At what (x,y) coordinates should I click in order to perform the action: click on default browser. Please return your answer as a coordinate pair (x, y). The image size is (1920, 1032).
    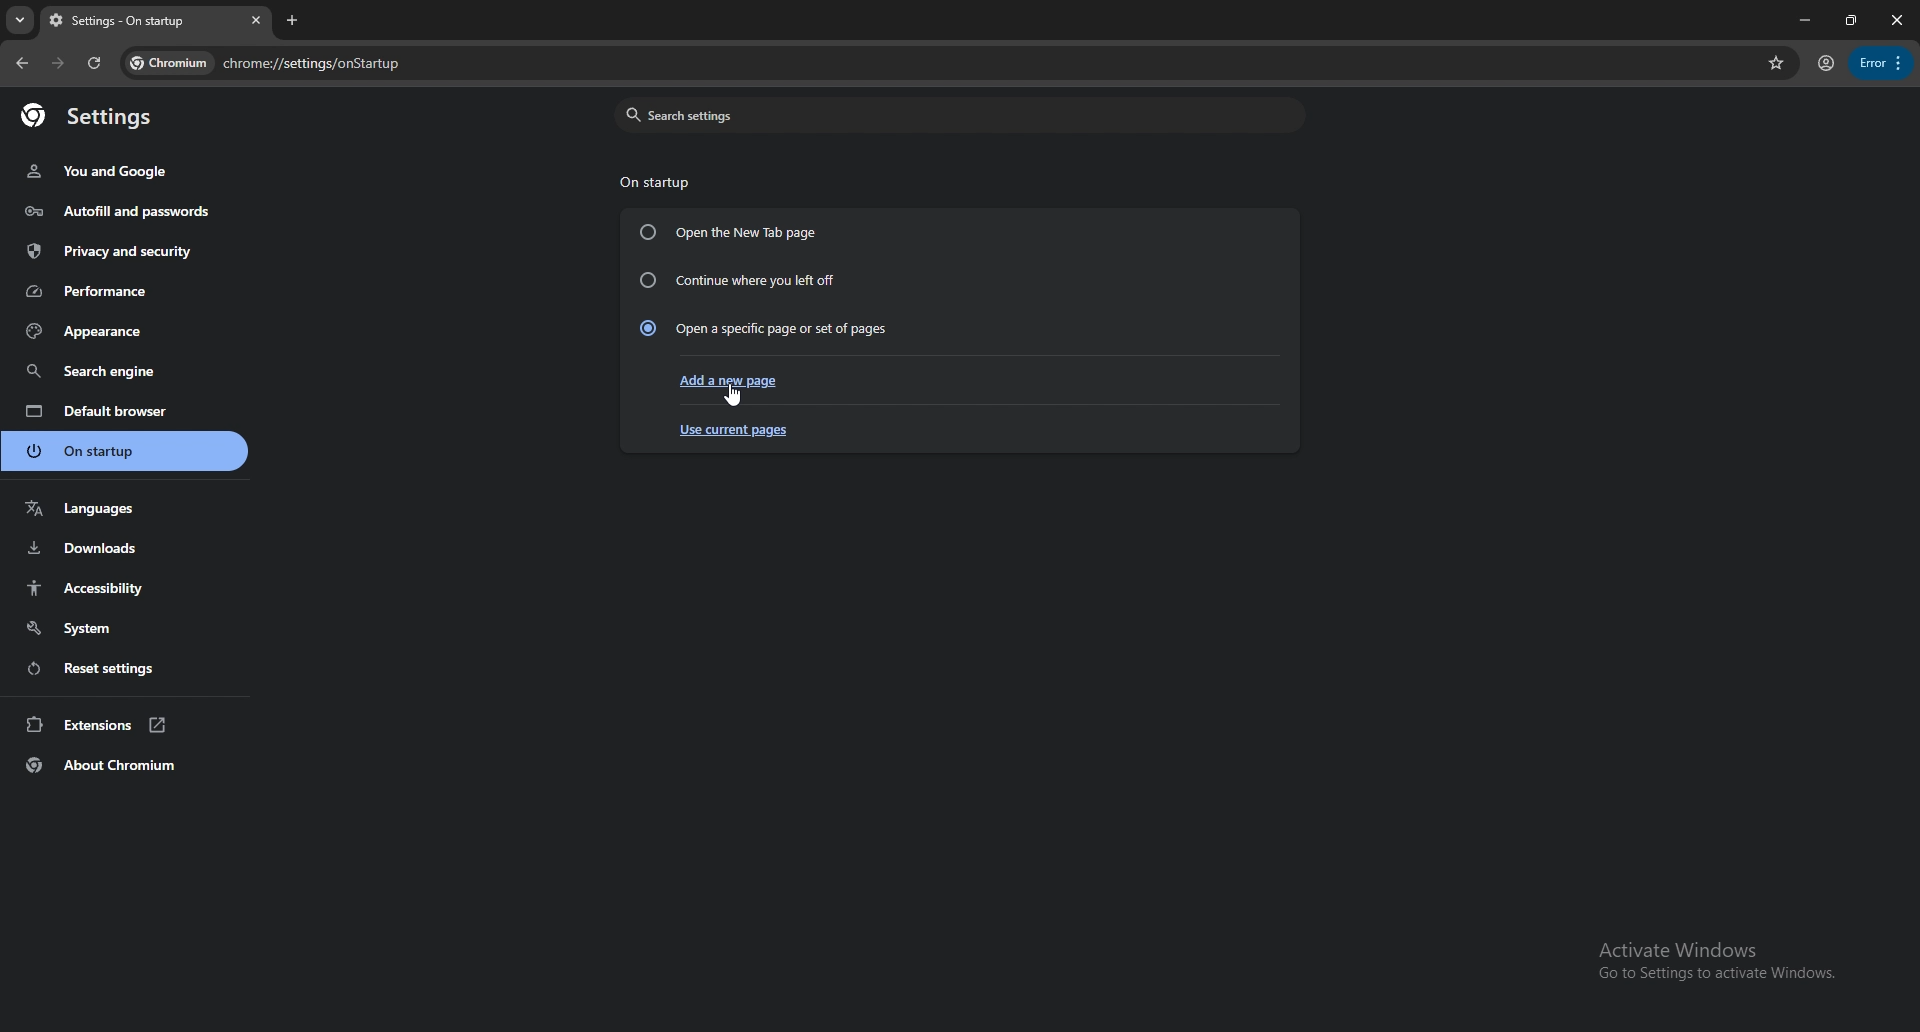
    Looking at the image, I should click on (124, 411).